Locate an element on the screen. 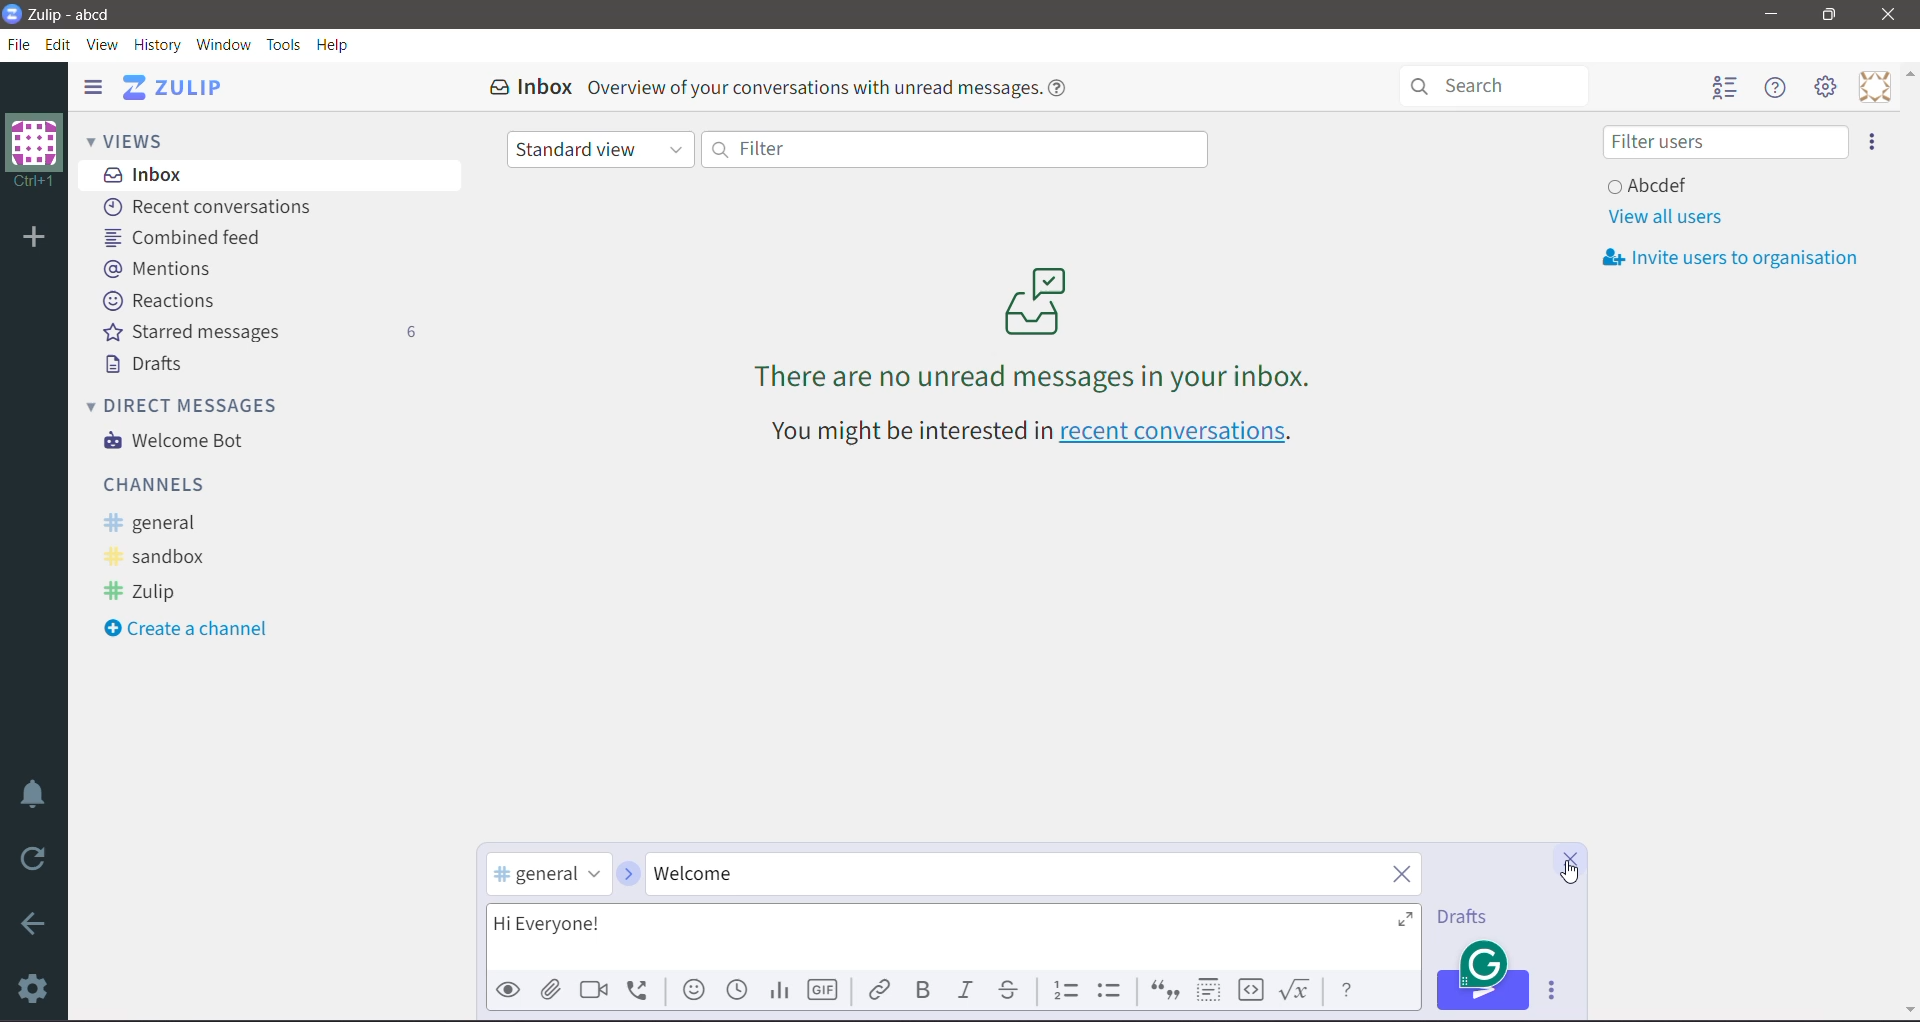 The width and height of the screenshot is (1920, 1022). Inbox is located at coordinates (271, 174).